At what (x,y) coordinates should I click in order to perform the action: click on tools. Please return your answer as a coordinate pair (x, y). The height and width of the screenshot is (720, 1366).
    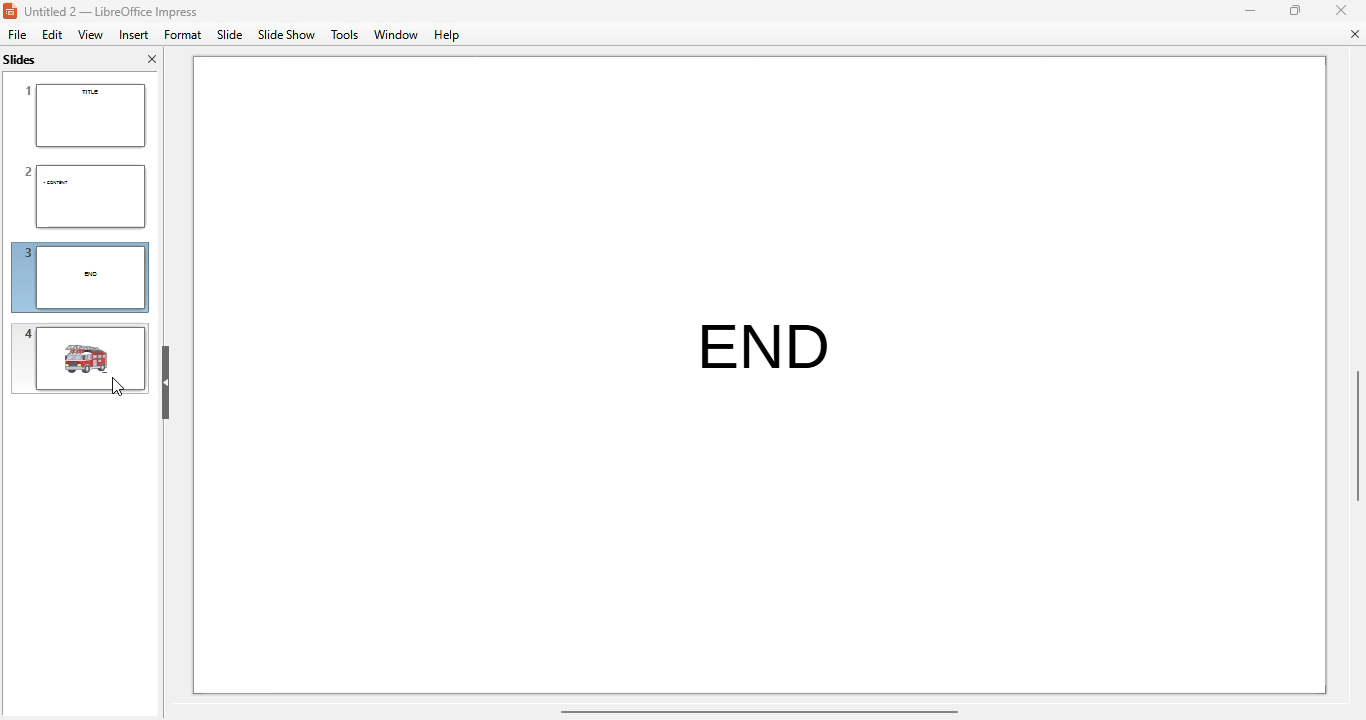
    Looking at the image, I should click on (344, 35).